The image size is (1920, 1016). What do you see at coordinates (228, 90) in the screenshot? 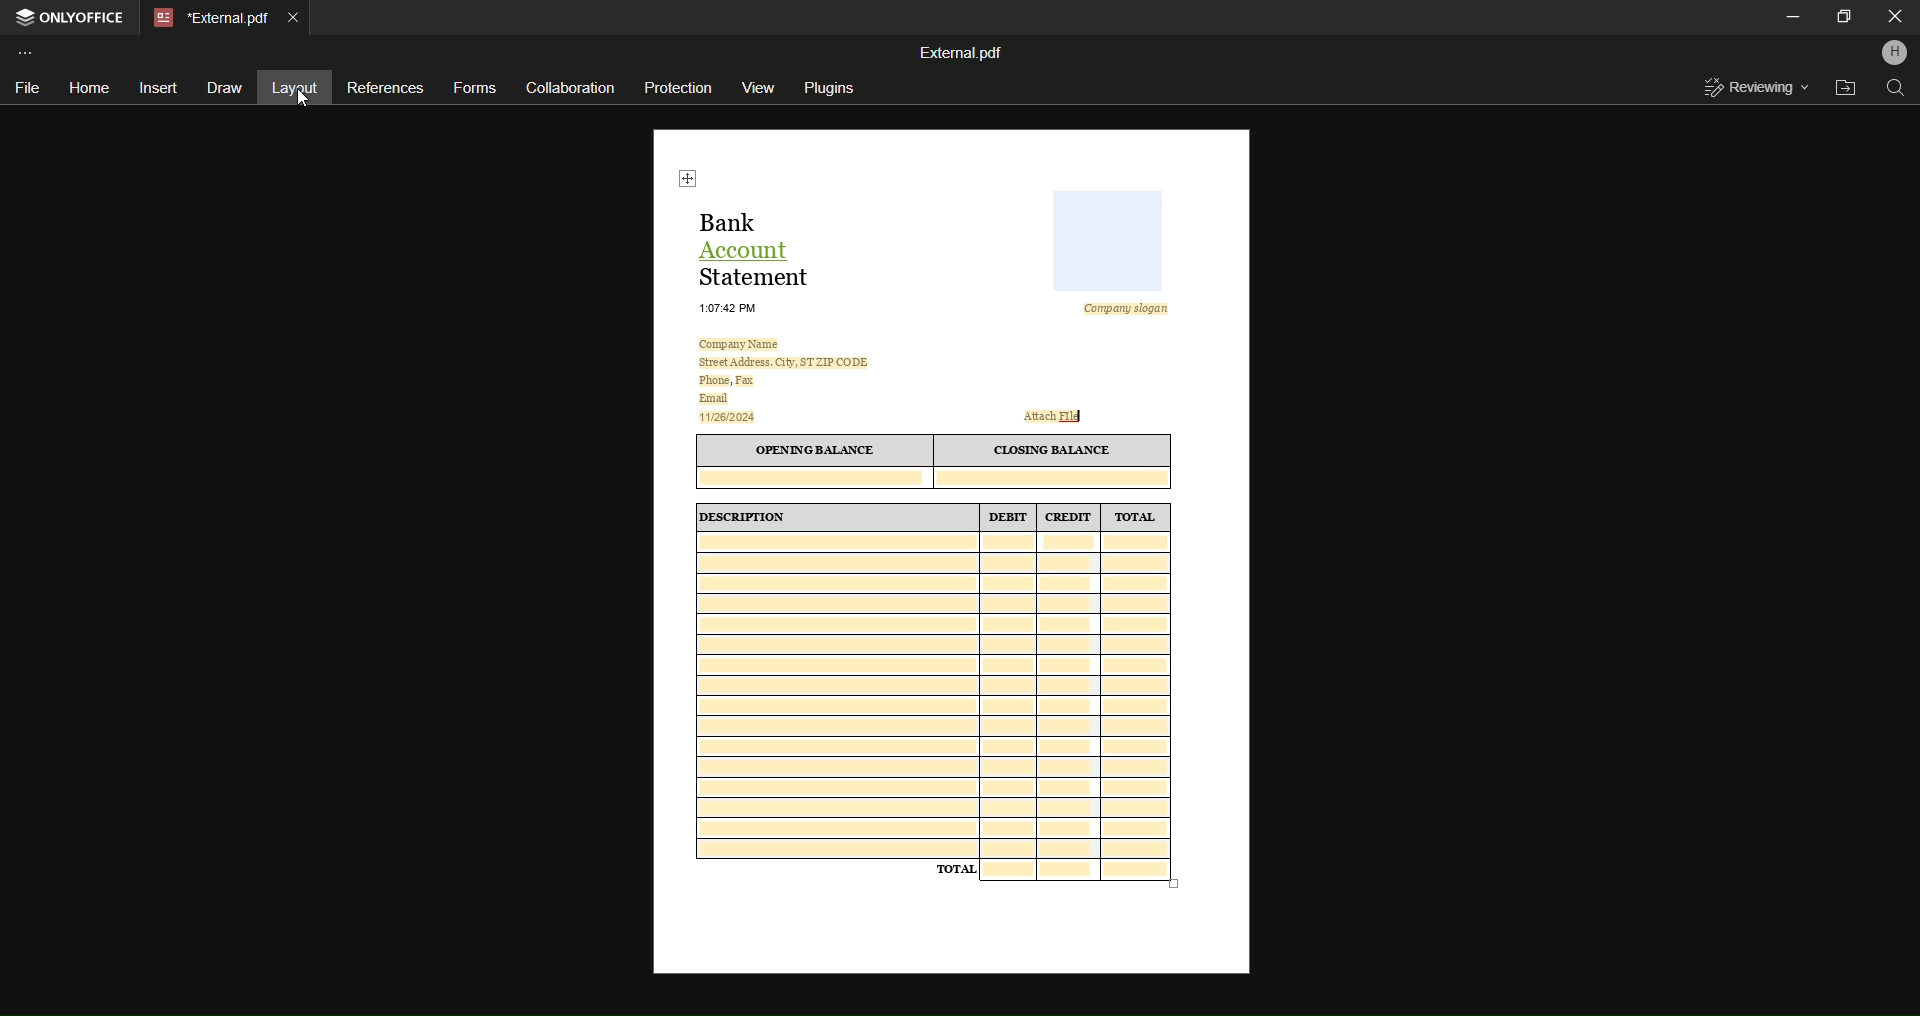
I see `Draw` at bounding box center [228, 90].